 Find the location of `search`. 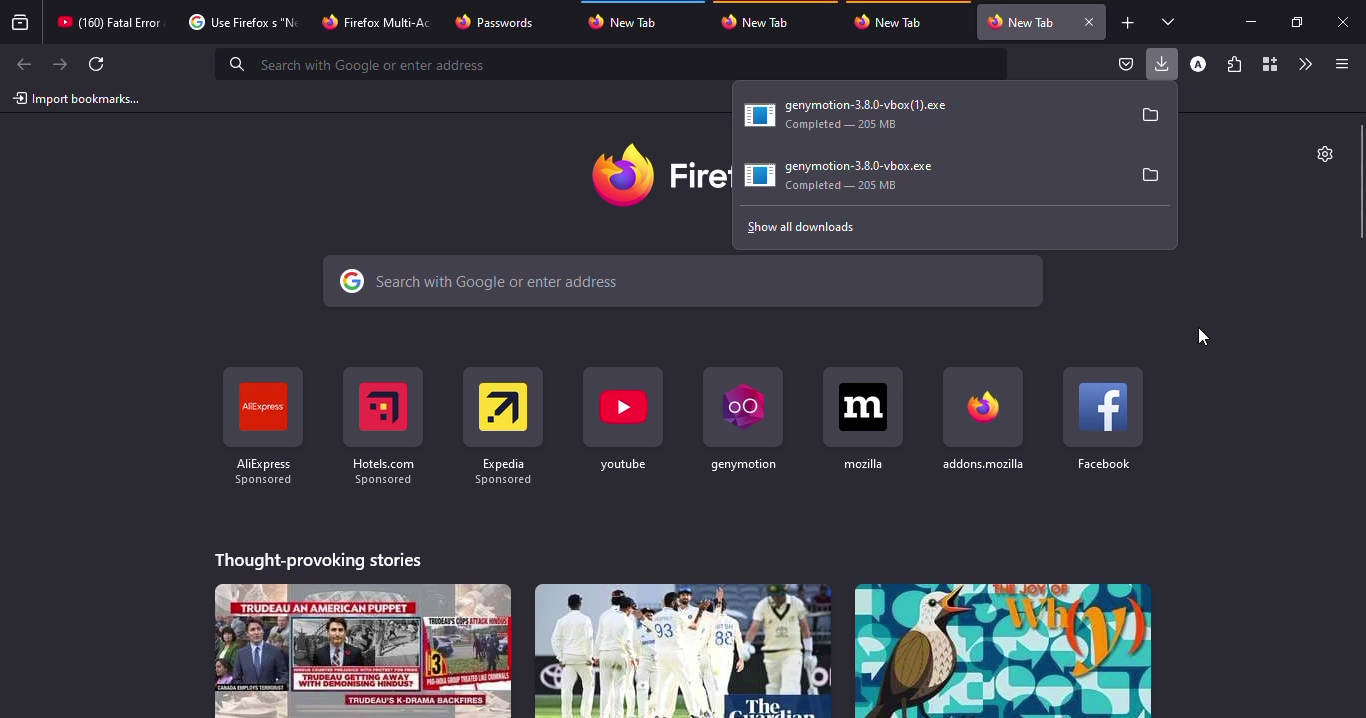

search is located at coordinates (614, 64).